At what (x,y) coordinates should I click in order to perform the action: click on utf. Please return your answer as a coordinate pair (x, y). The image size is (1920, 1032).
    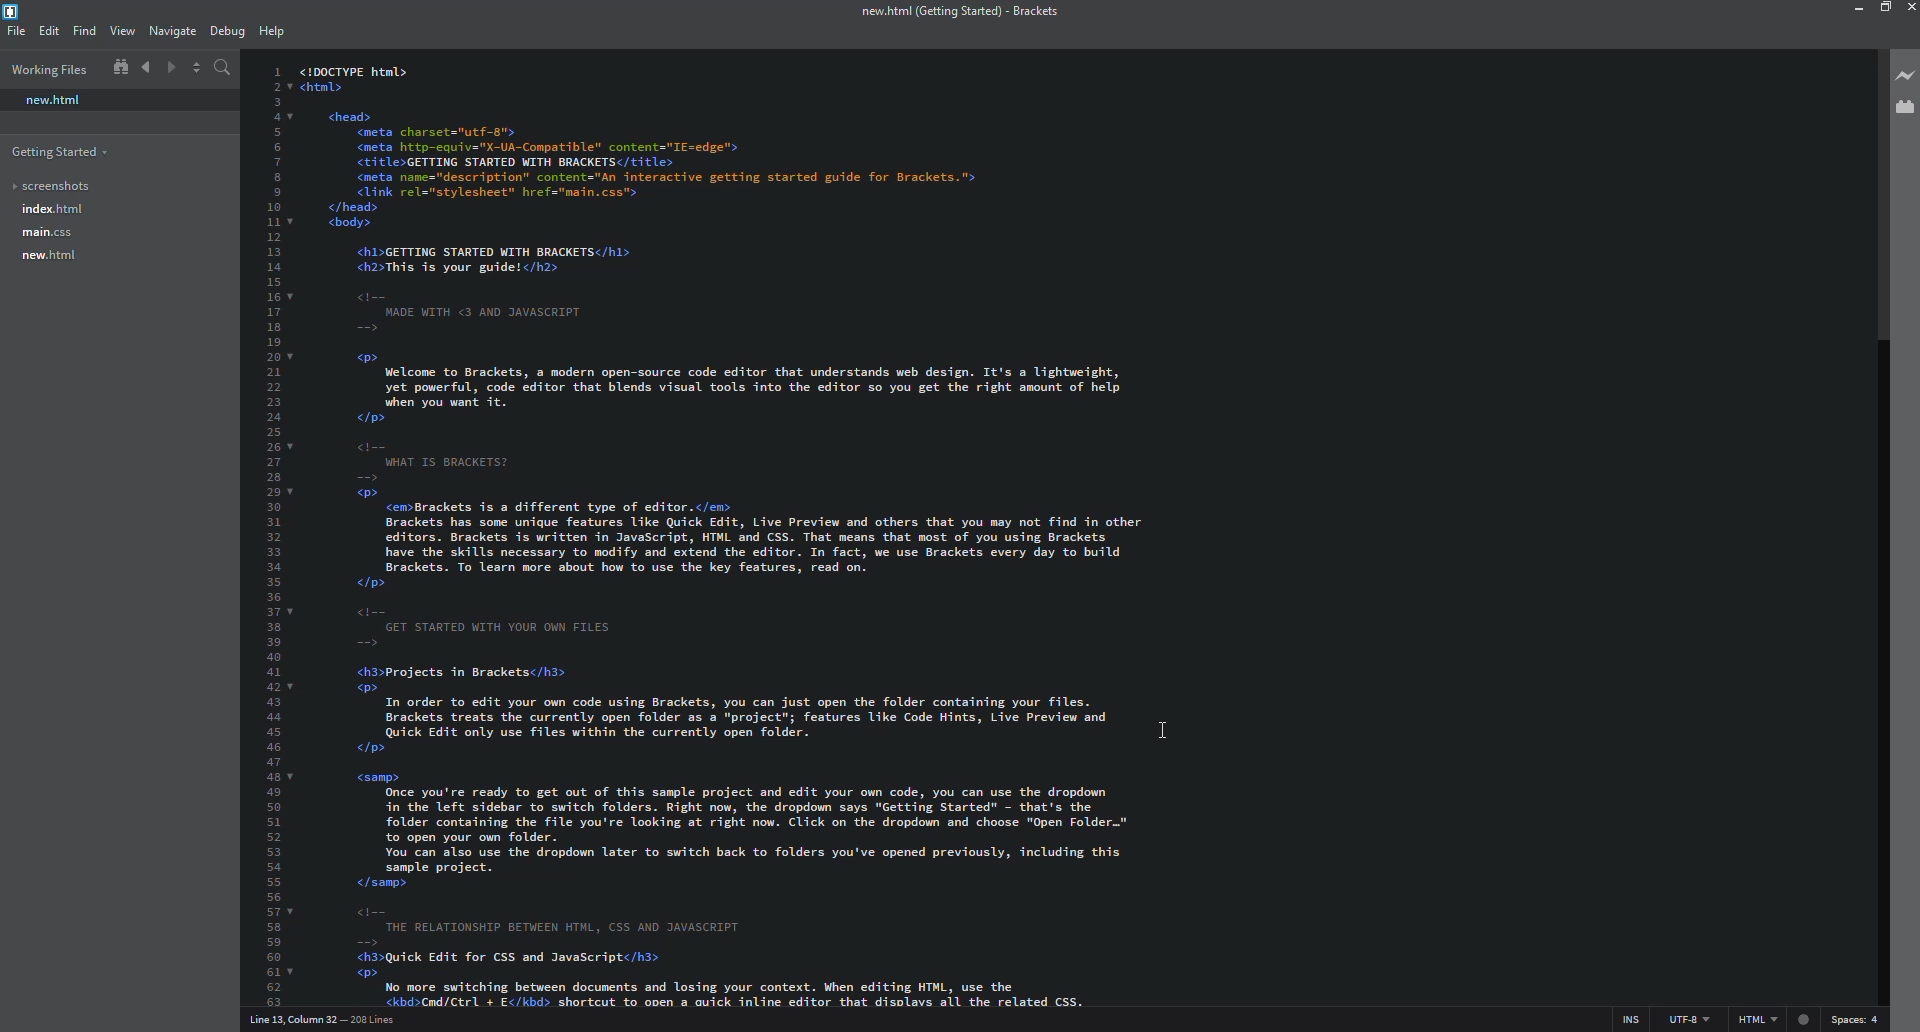
    Looking at the image, I should click on (1692, 1019).